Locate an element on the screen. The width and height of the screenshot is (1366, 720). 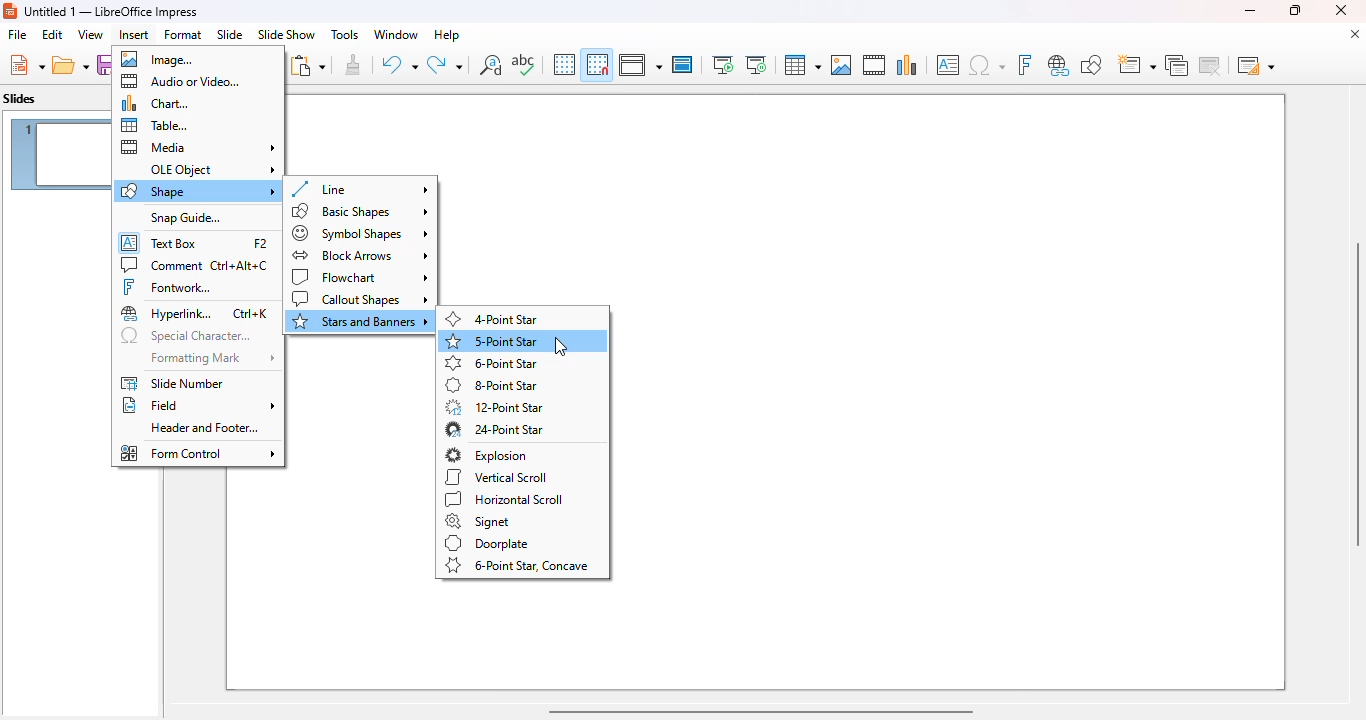
undo is located at coordinates (399, 65).